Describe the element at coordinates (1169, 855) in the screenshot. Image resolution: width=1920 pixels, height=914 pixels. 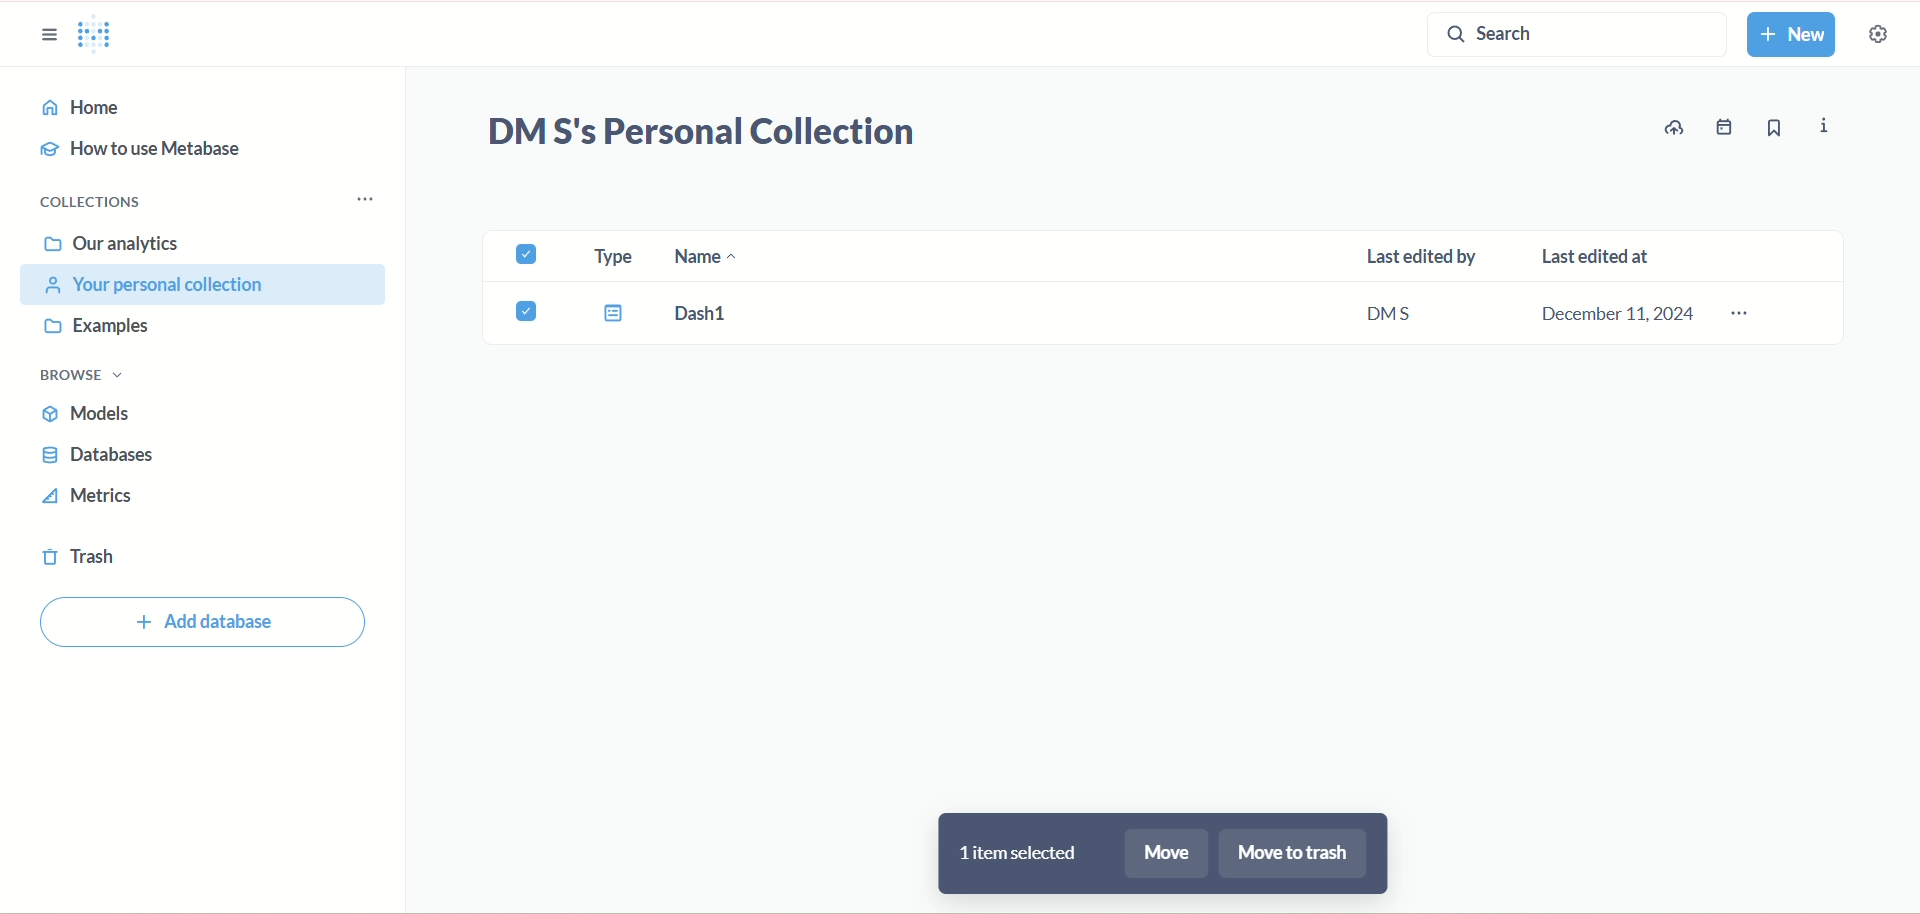
I see `more` at that location.